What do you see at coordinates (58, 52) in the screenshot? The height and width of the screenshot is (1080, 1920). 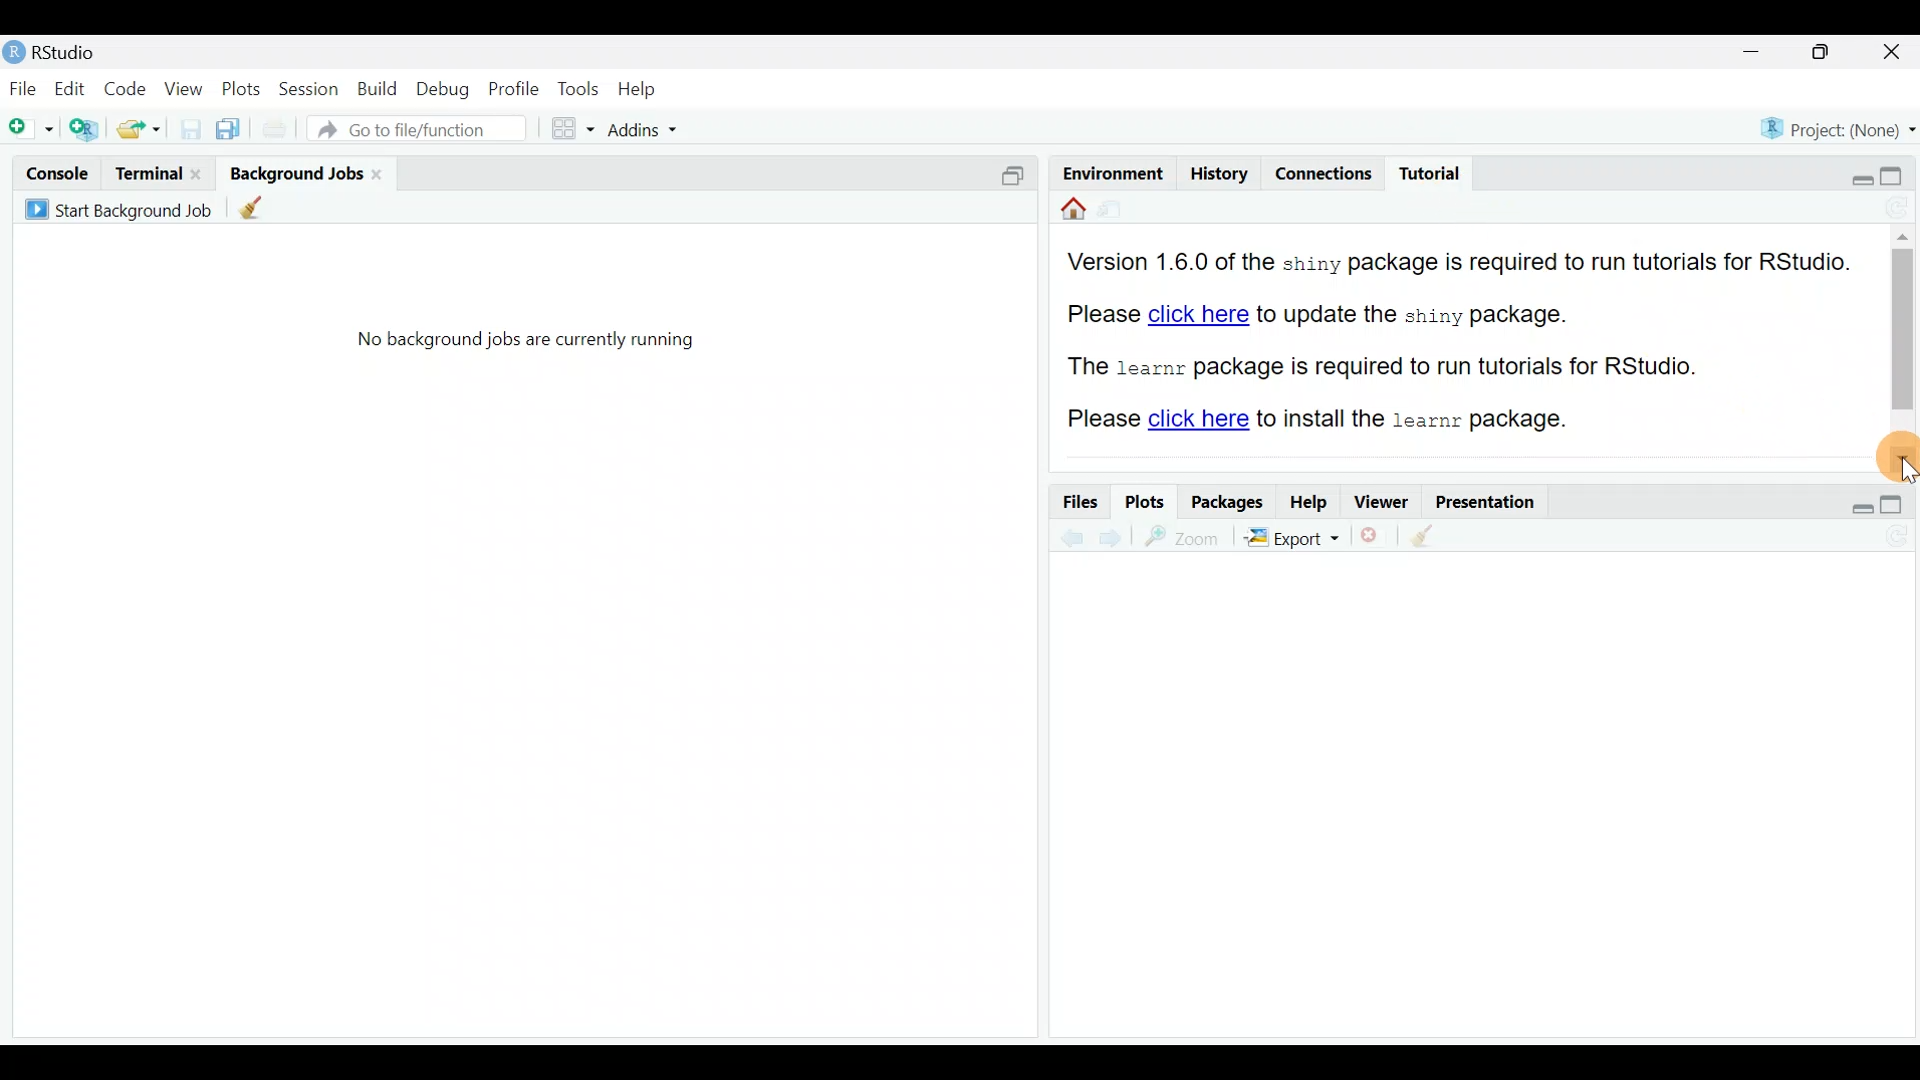 I see `RStudio` at bounding box center [58, 52].